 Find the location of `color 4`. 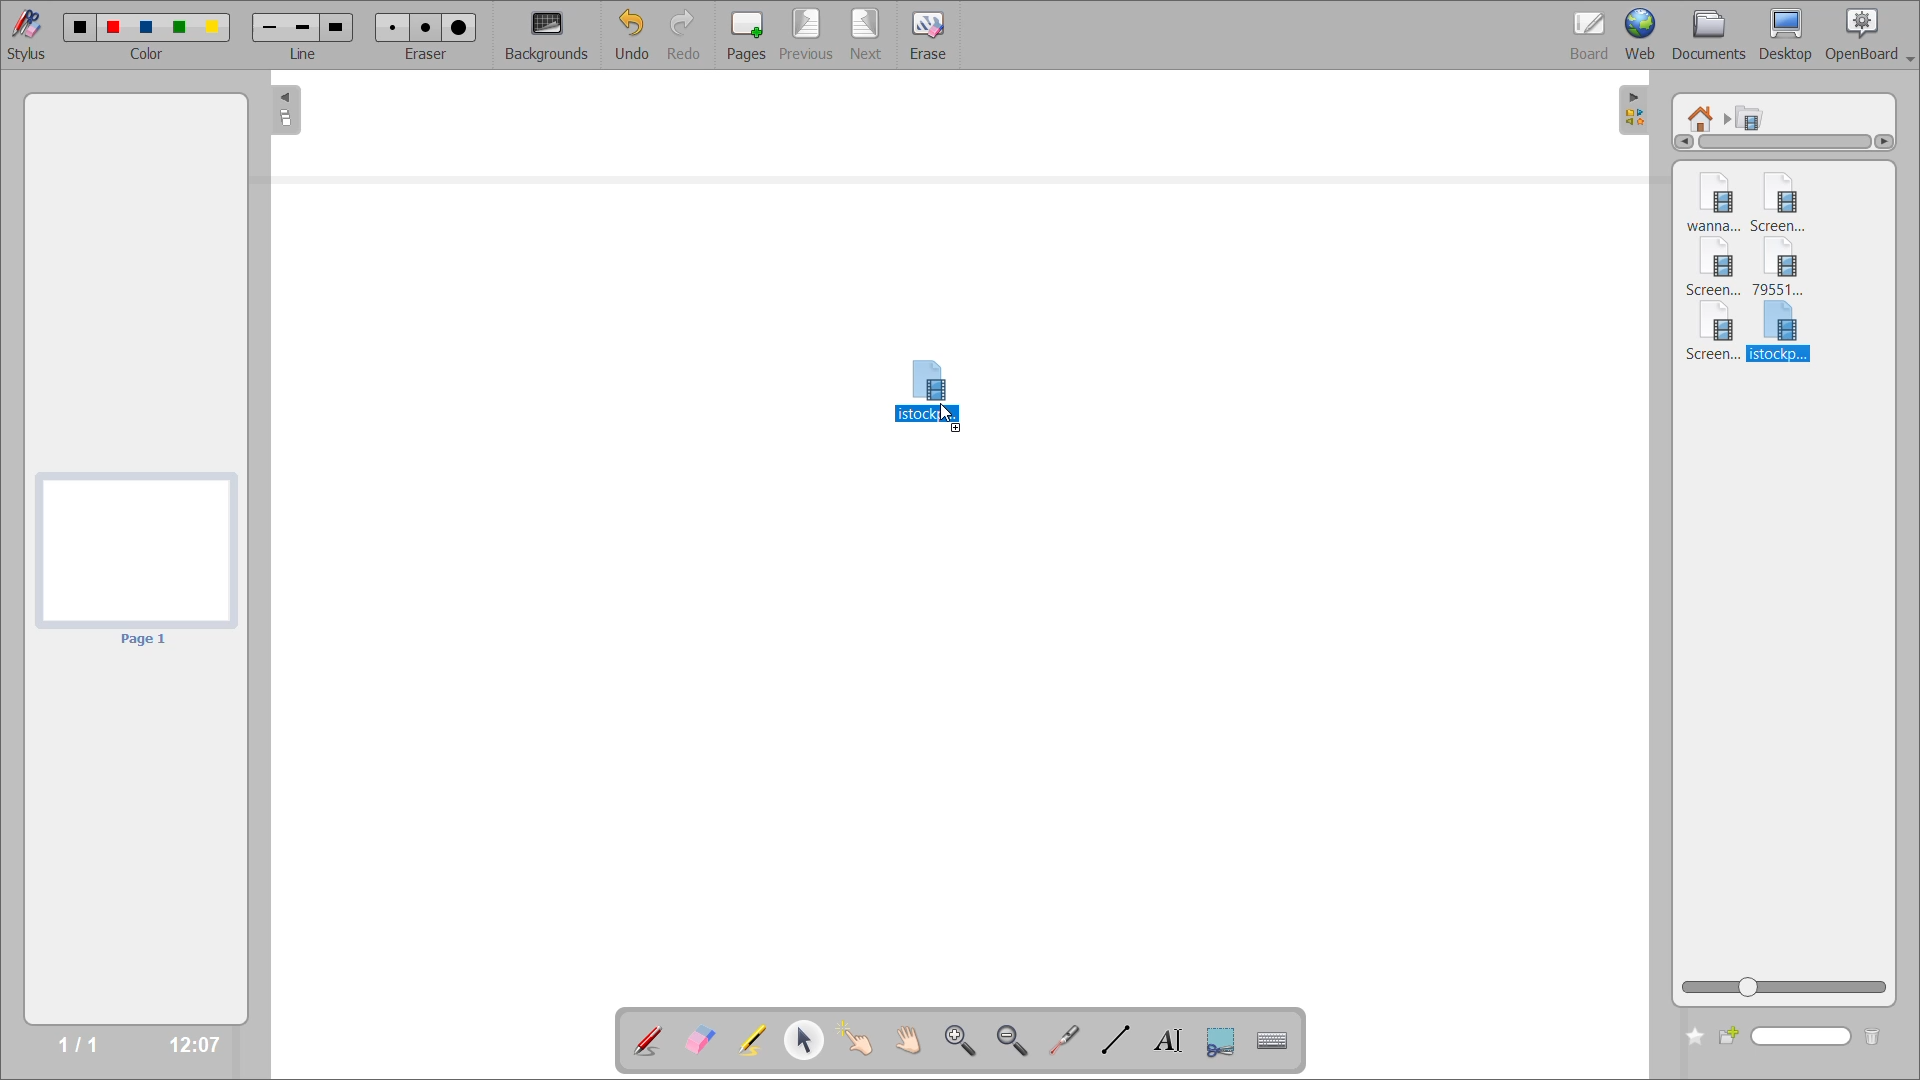

color 4 is located at coordinates (183, 28).